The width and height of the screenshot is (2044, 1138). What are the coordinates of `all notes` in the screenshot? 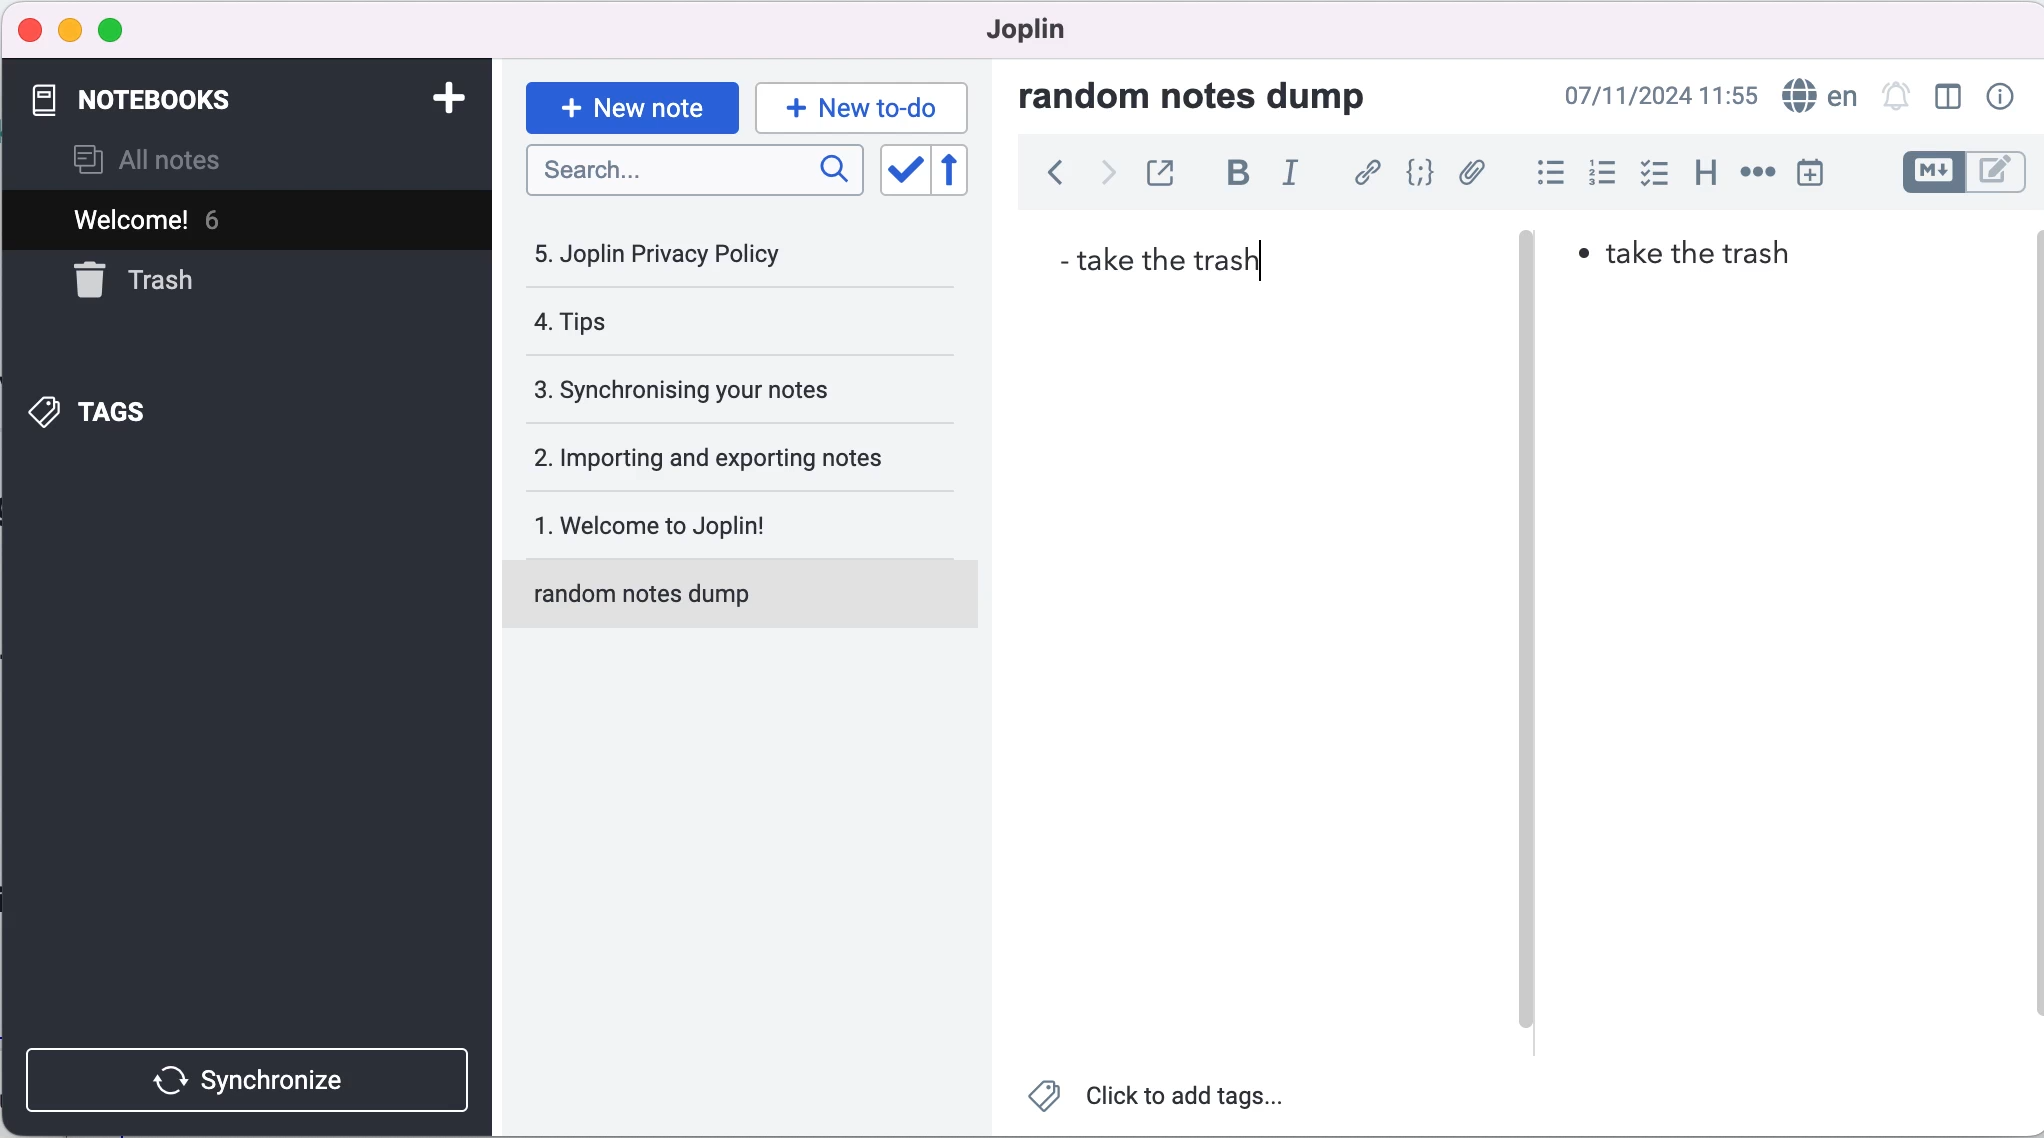 It's located at (180, 159).